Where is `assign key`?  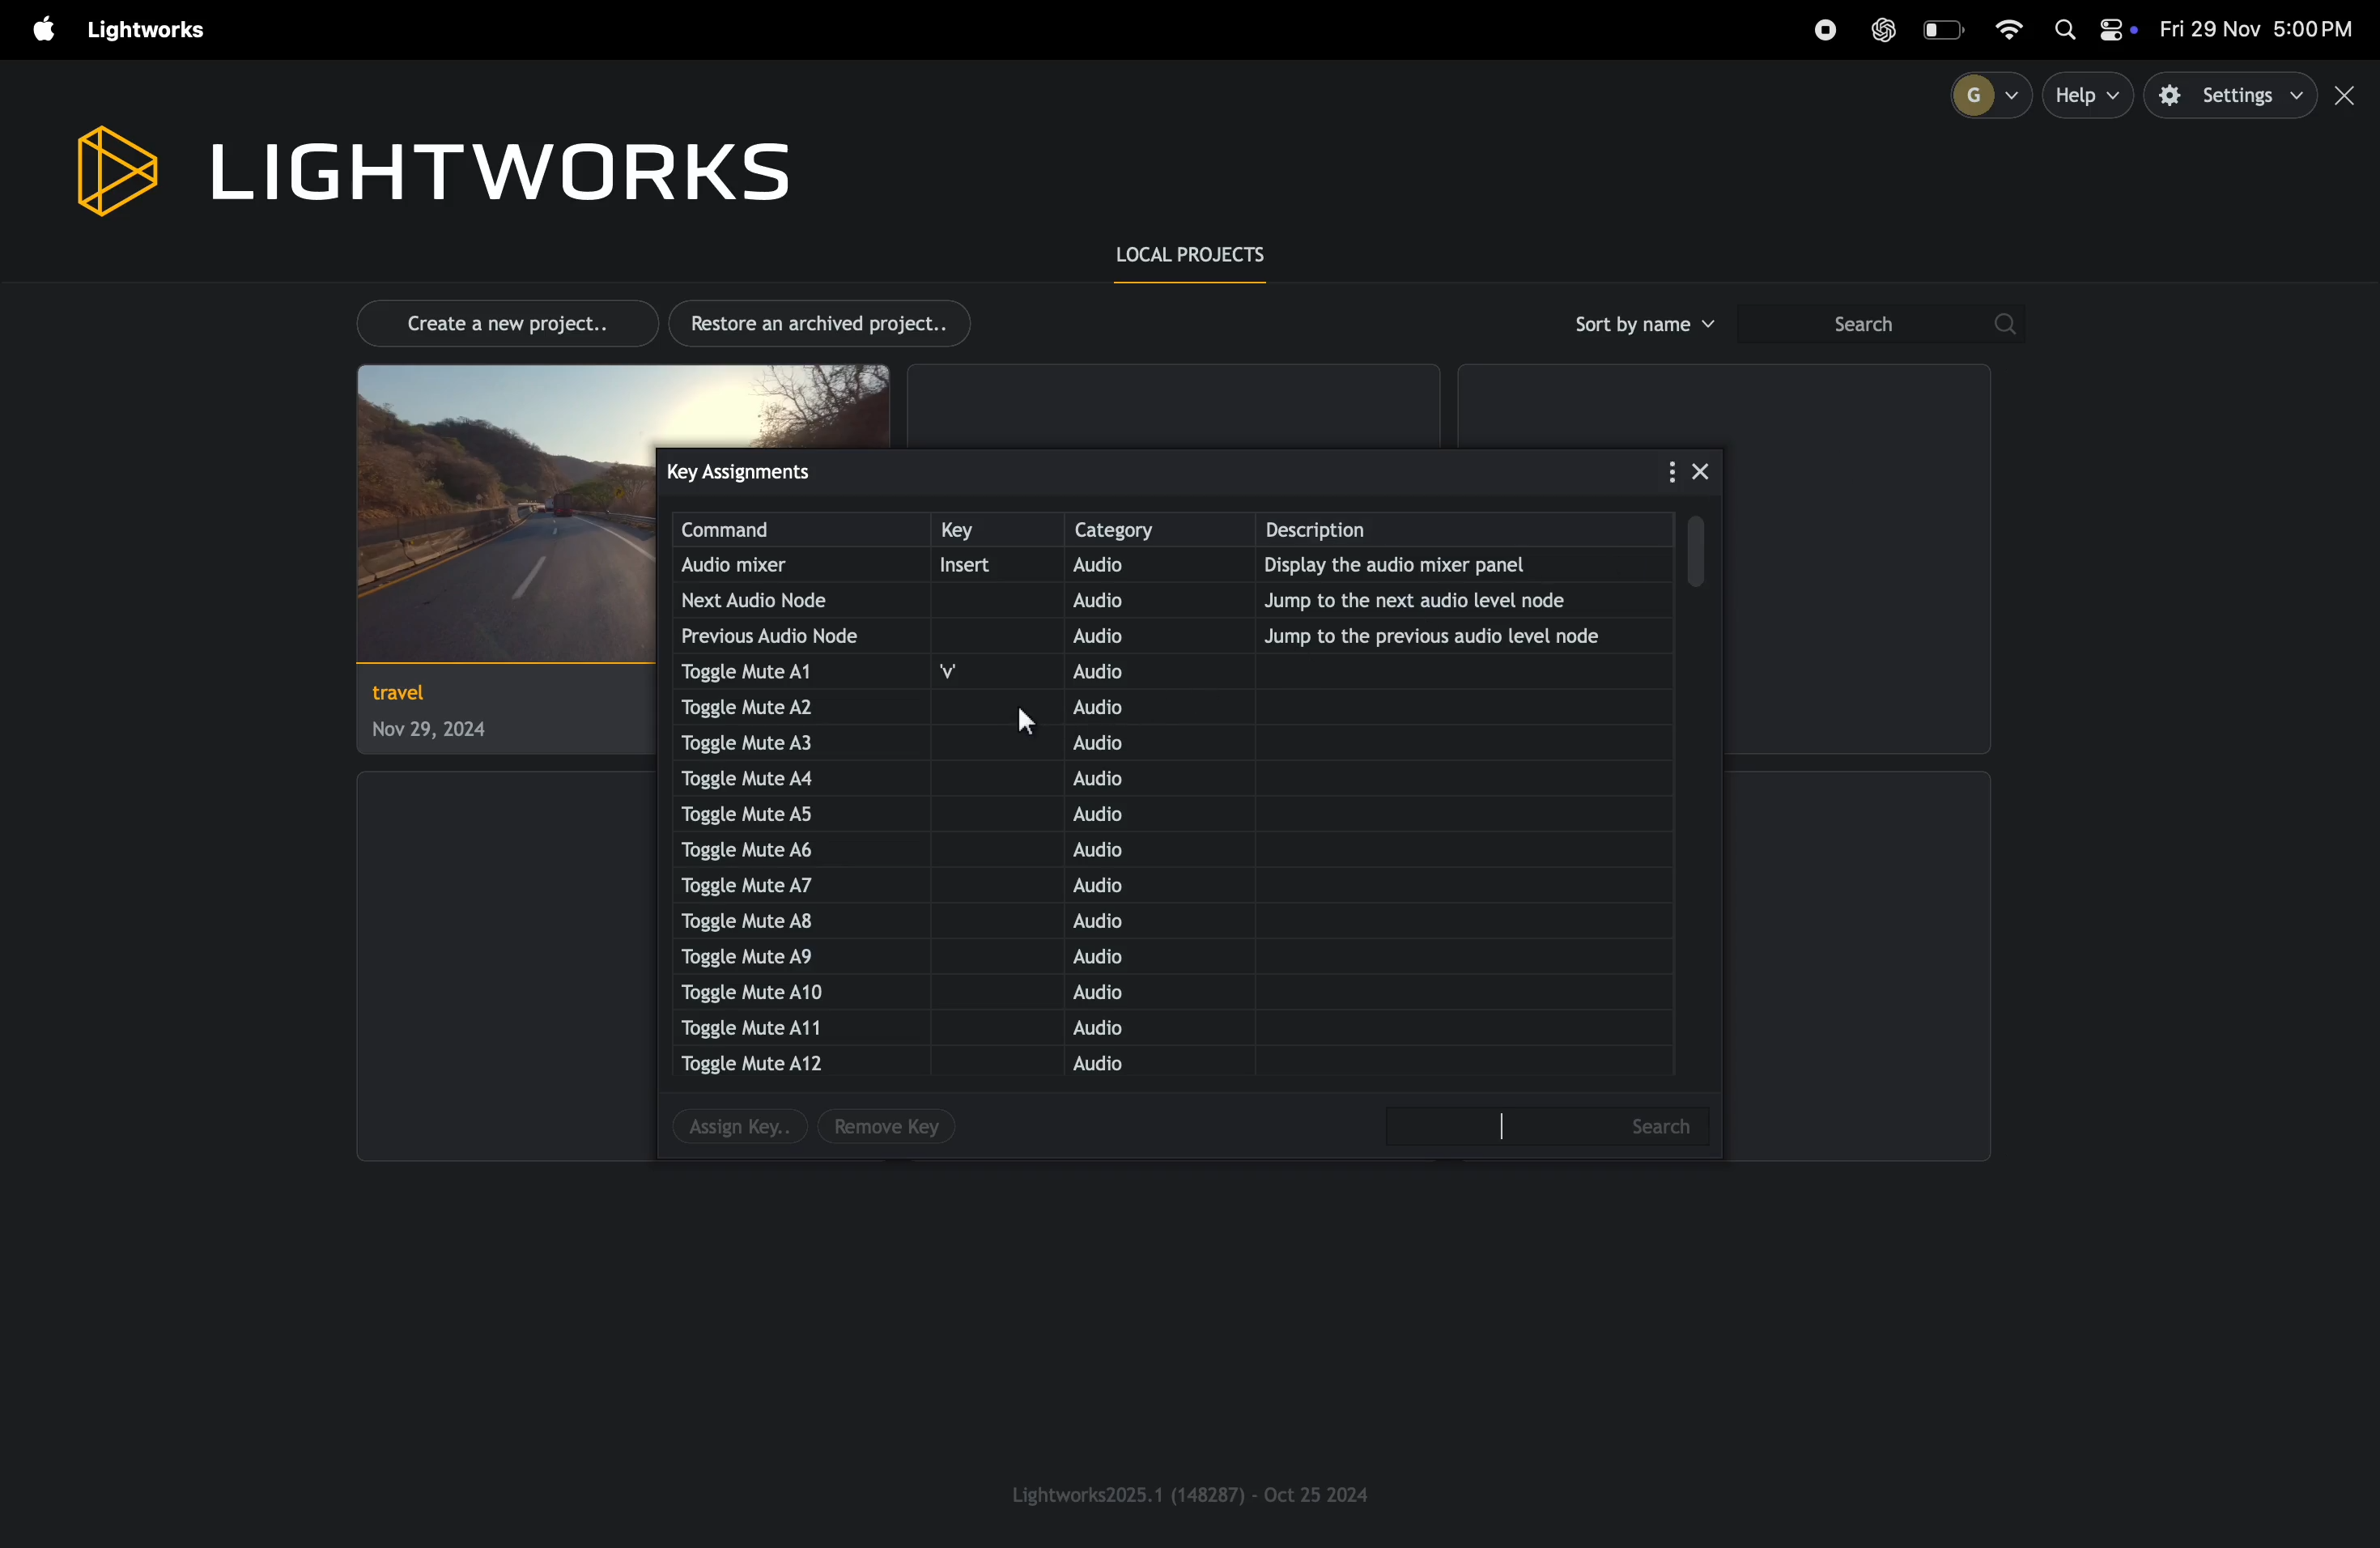
assign key is located at coordinates (732, 1130).